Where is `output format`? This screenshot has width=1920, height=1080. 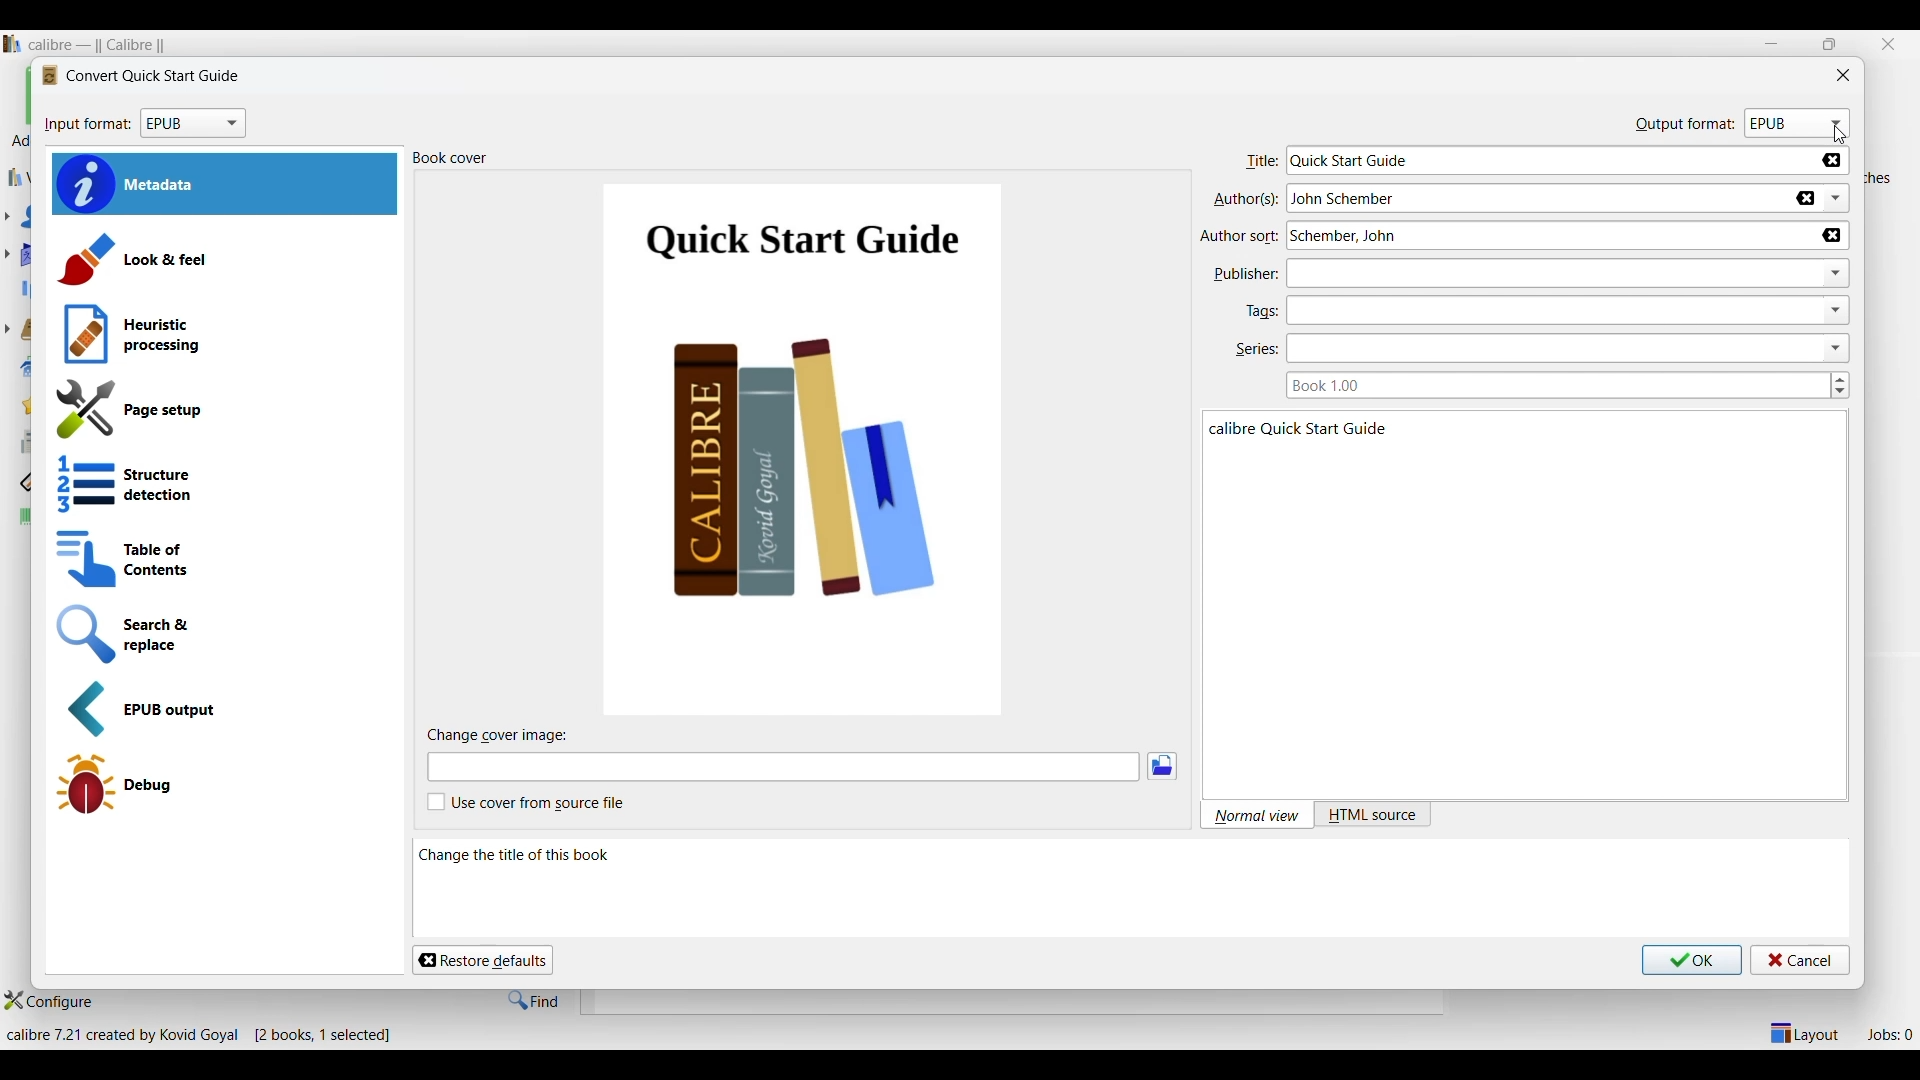
output format is located at coordinates (1684, 123).